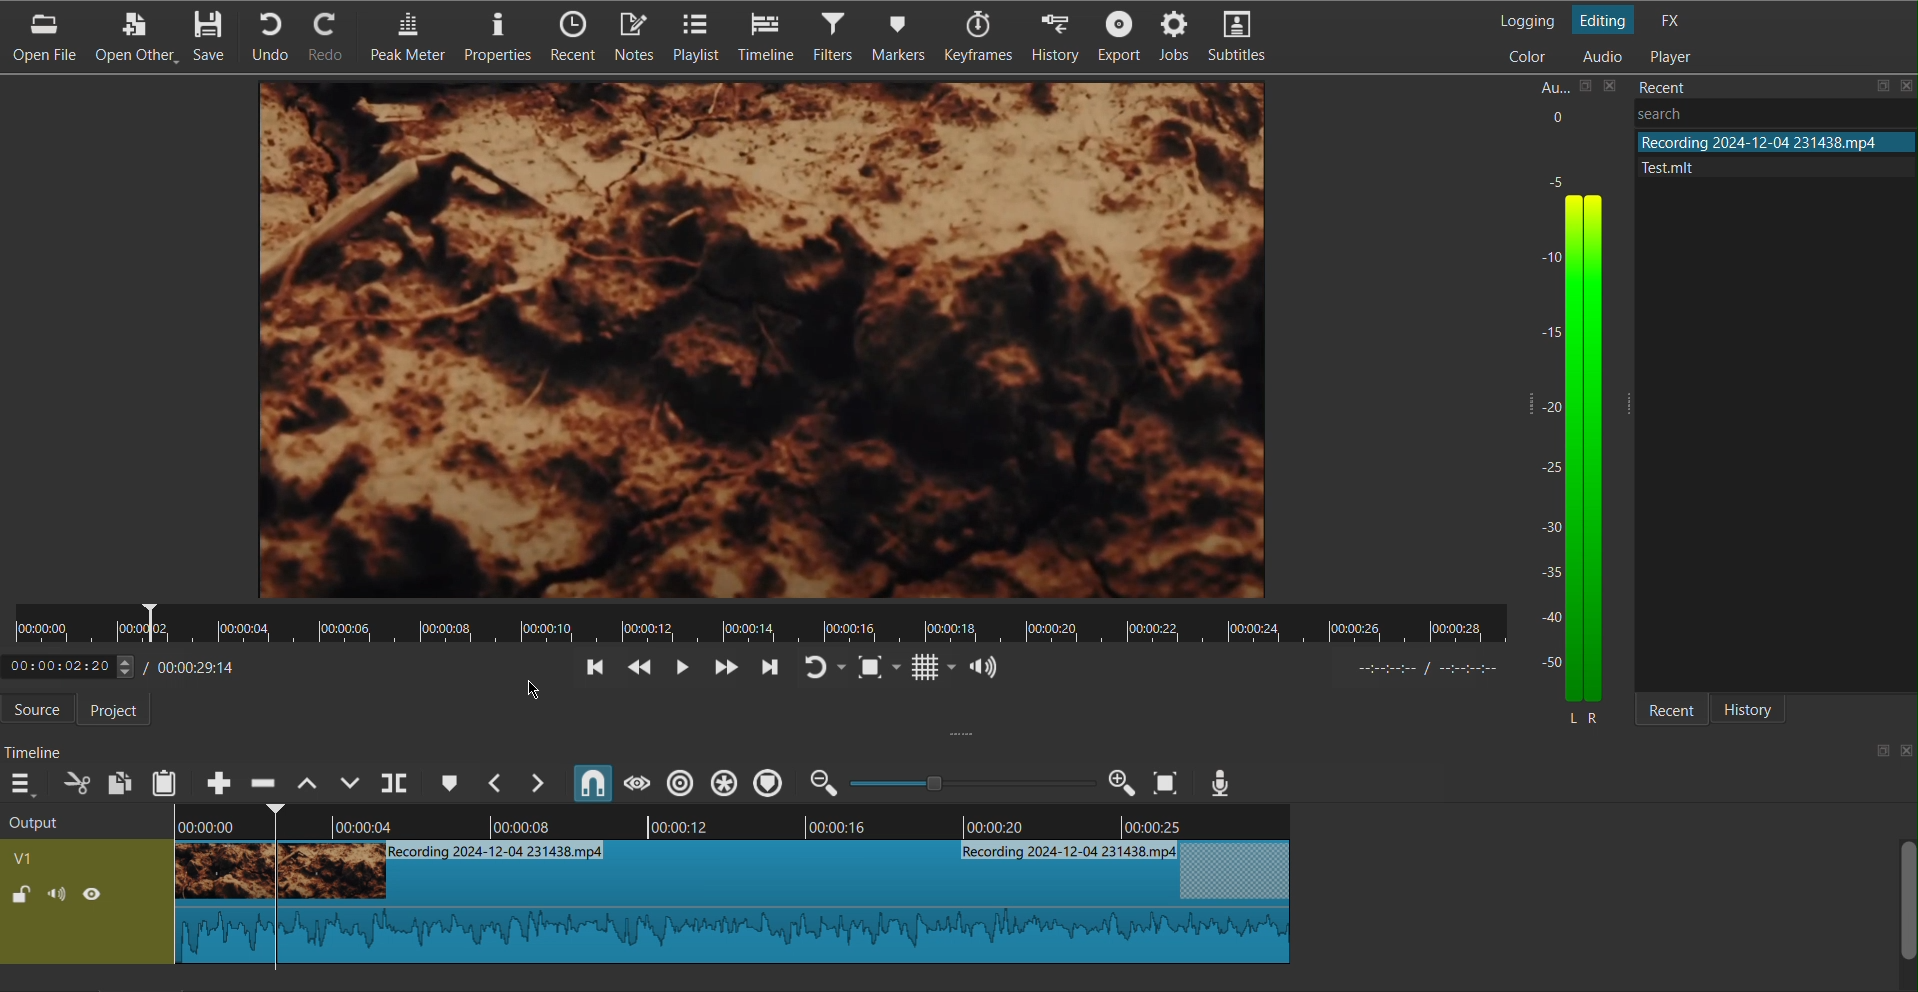  What do you see at coordinates (306, 781) in the screenshot?
I see `Lift` at bounding box center [306, 781].